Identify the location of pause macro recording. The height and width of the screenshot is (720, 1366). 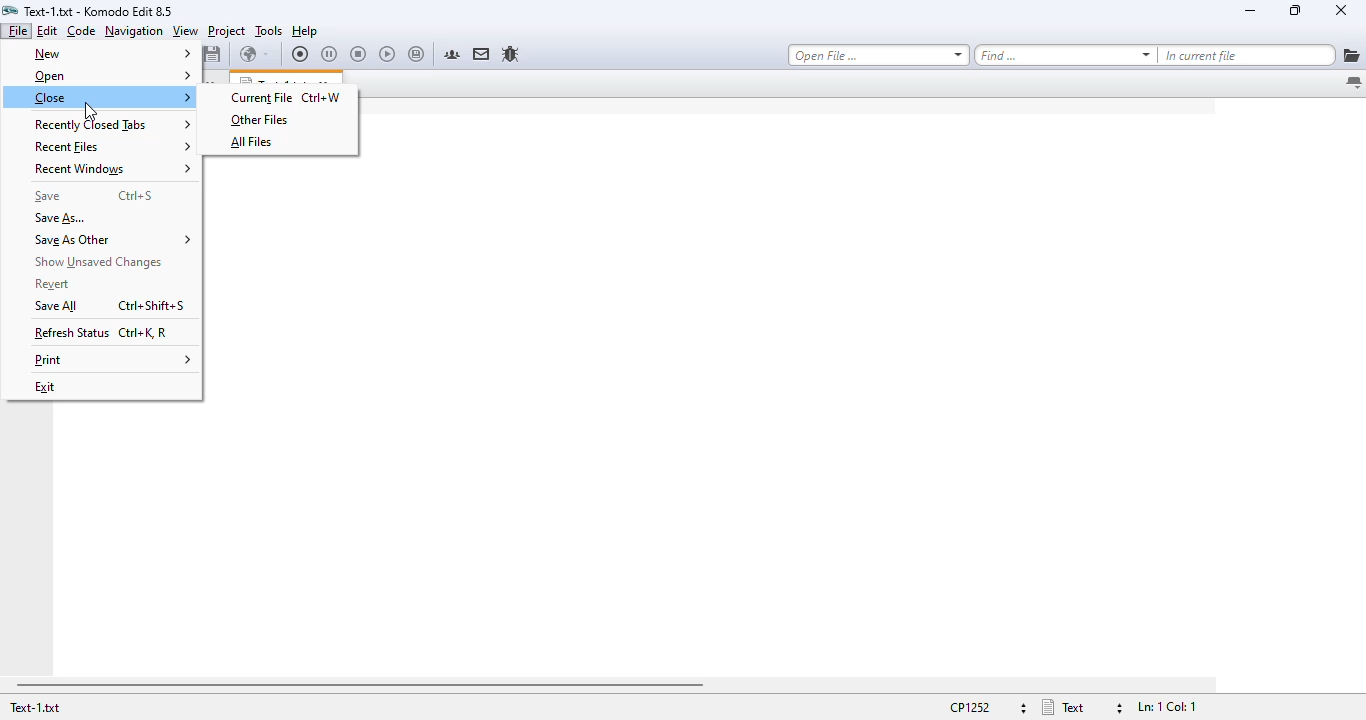
(329, 55).